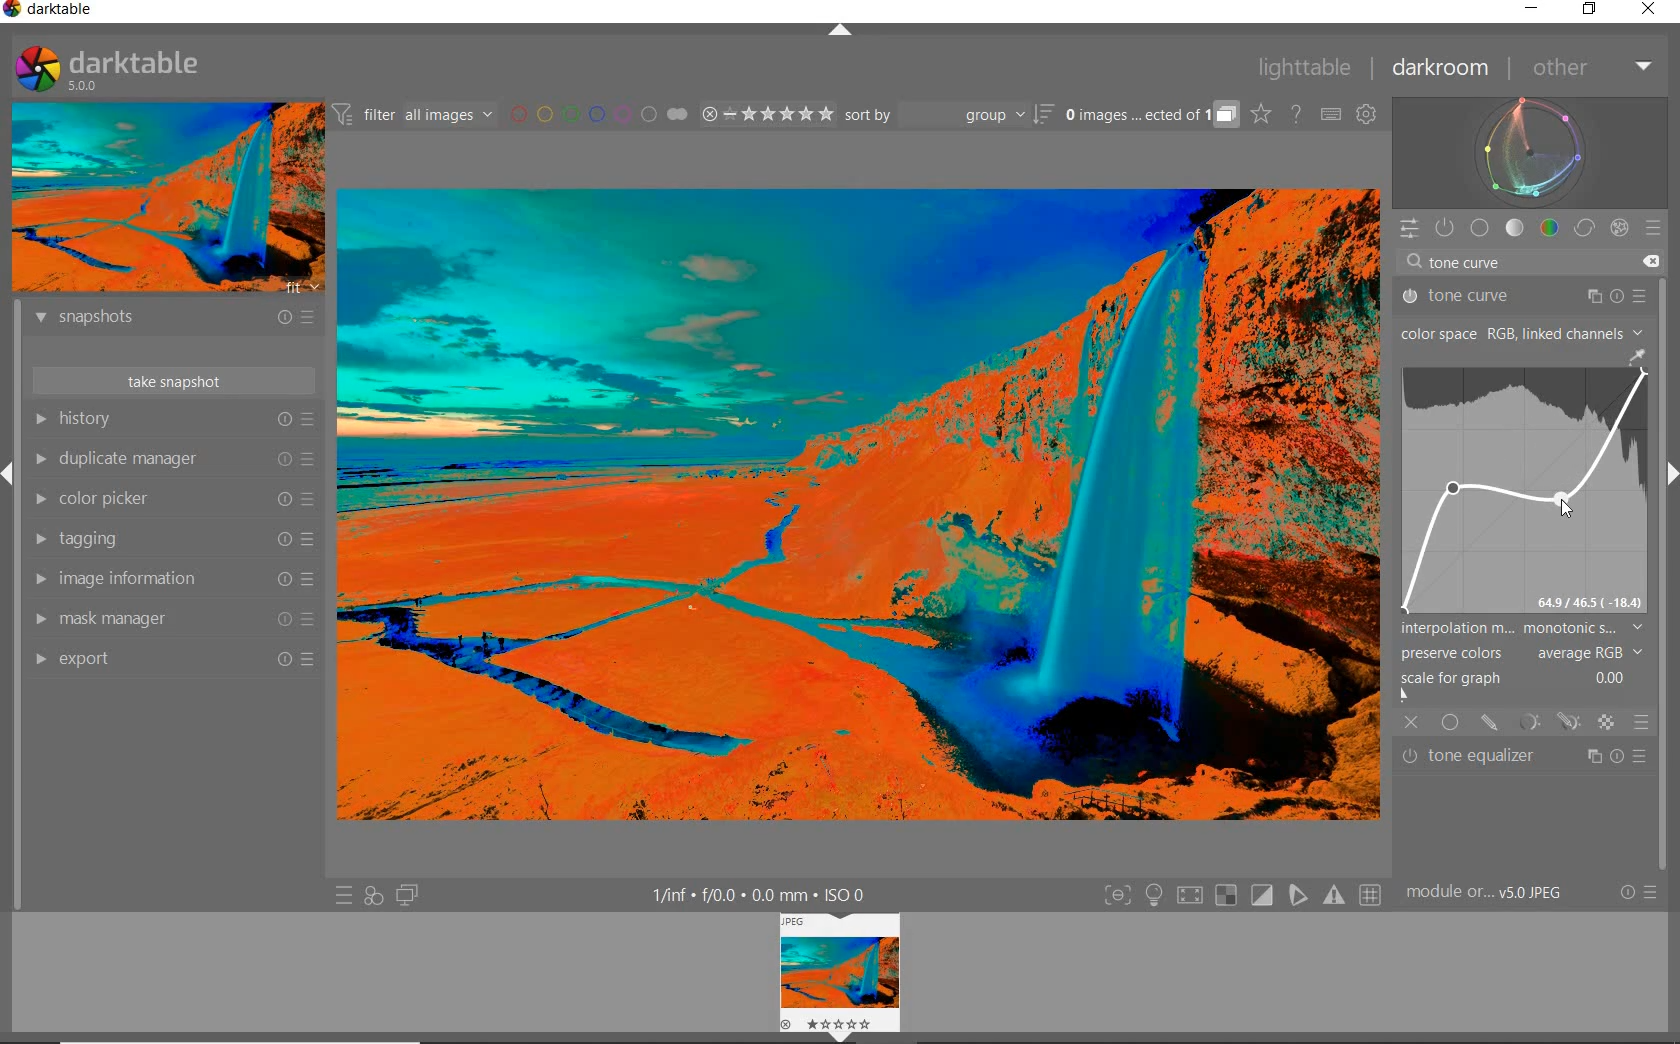  Describe the element at coordinates (1548, 228) in the screenshot. I see `color` at that location.